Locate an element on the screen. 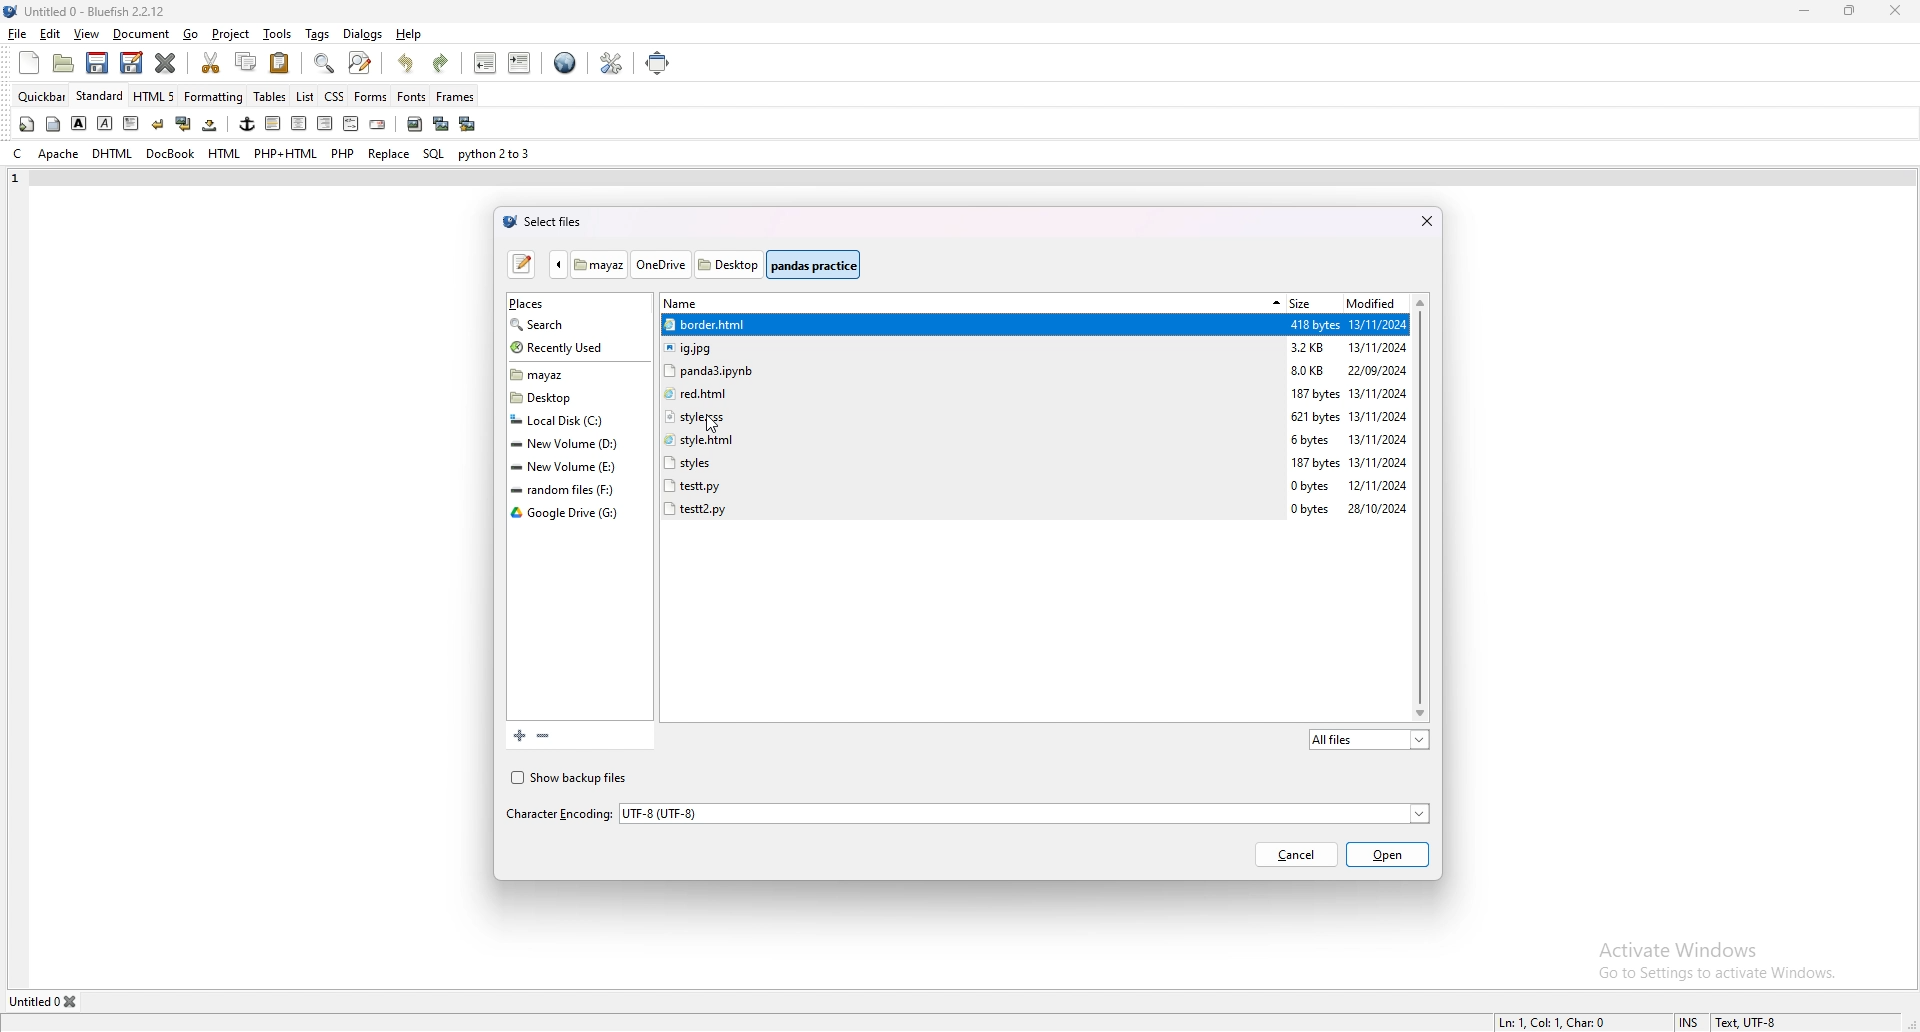  centre is located at coordinates (299, 122).